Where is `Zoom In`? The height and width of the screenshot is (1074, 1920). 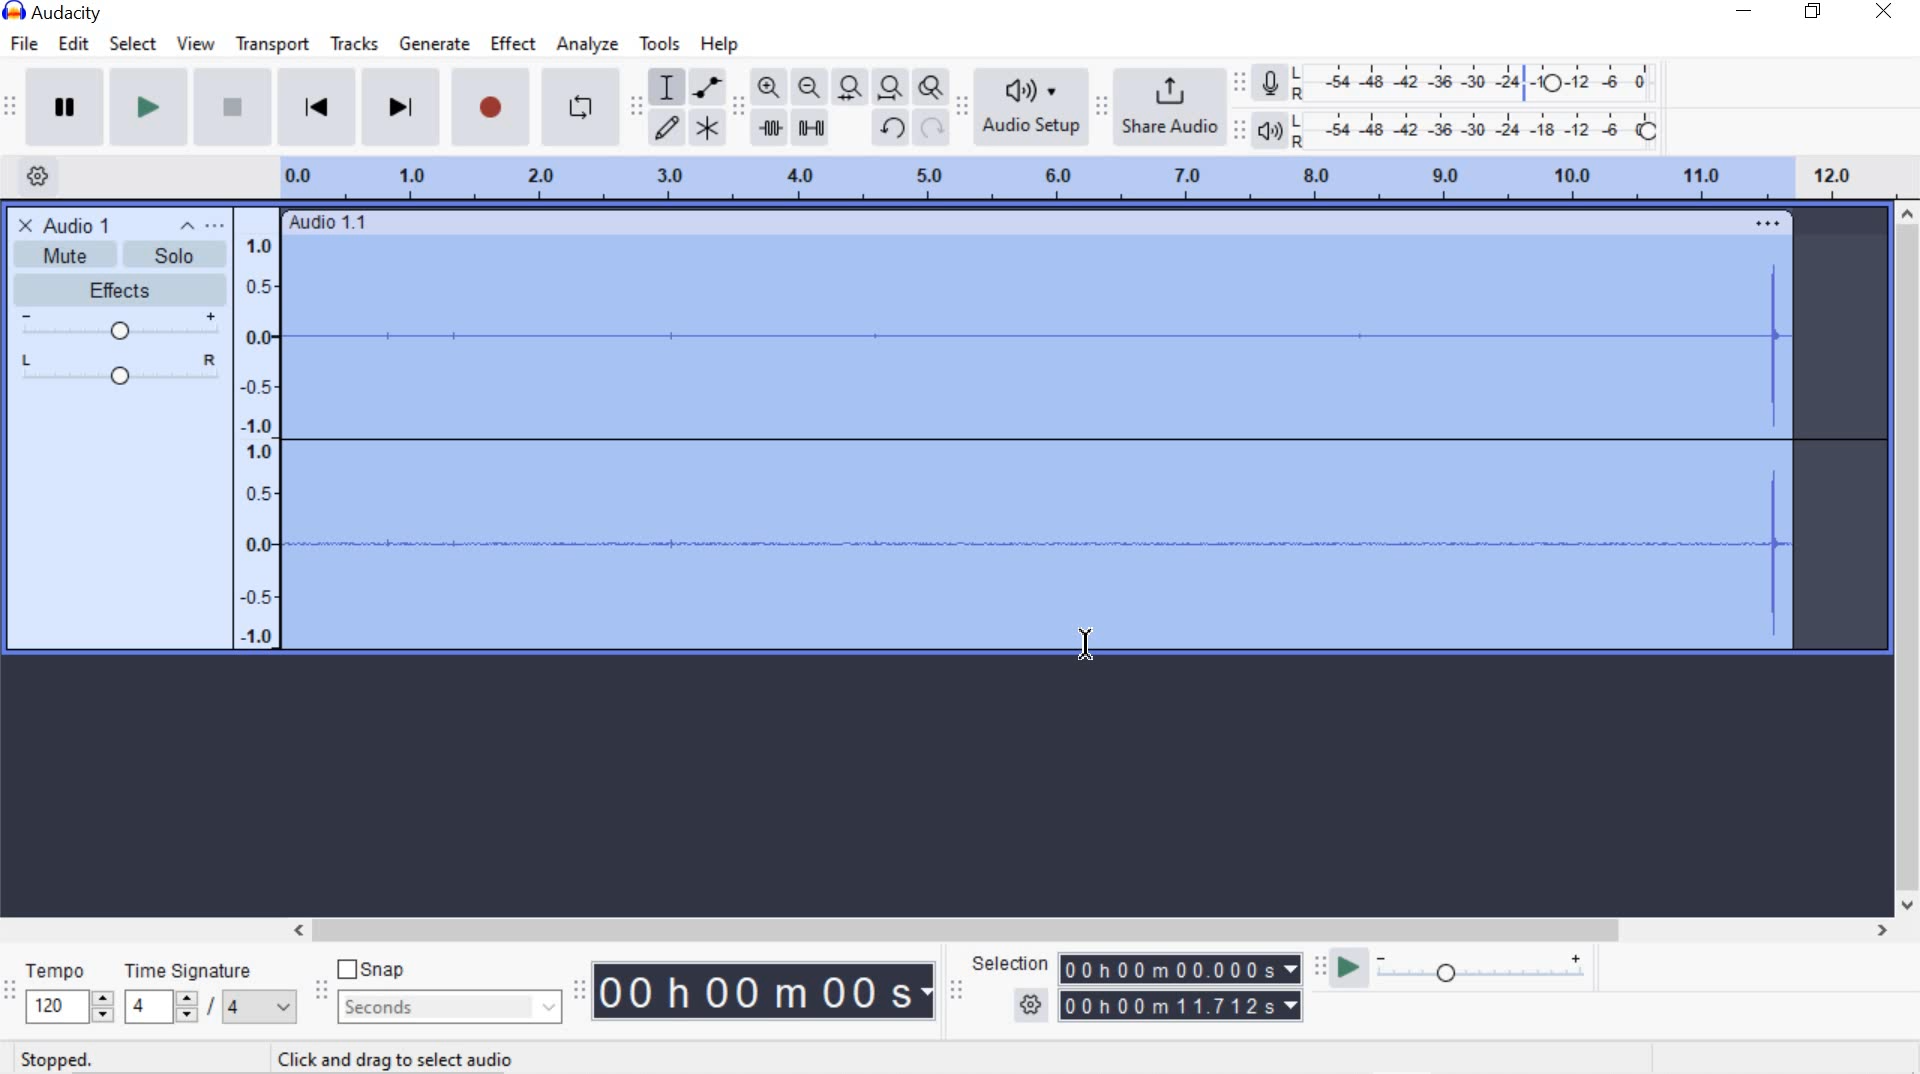
Zoom In is located at coordinates (768, 86).